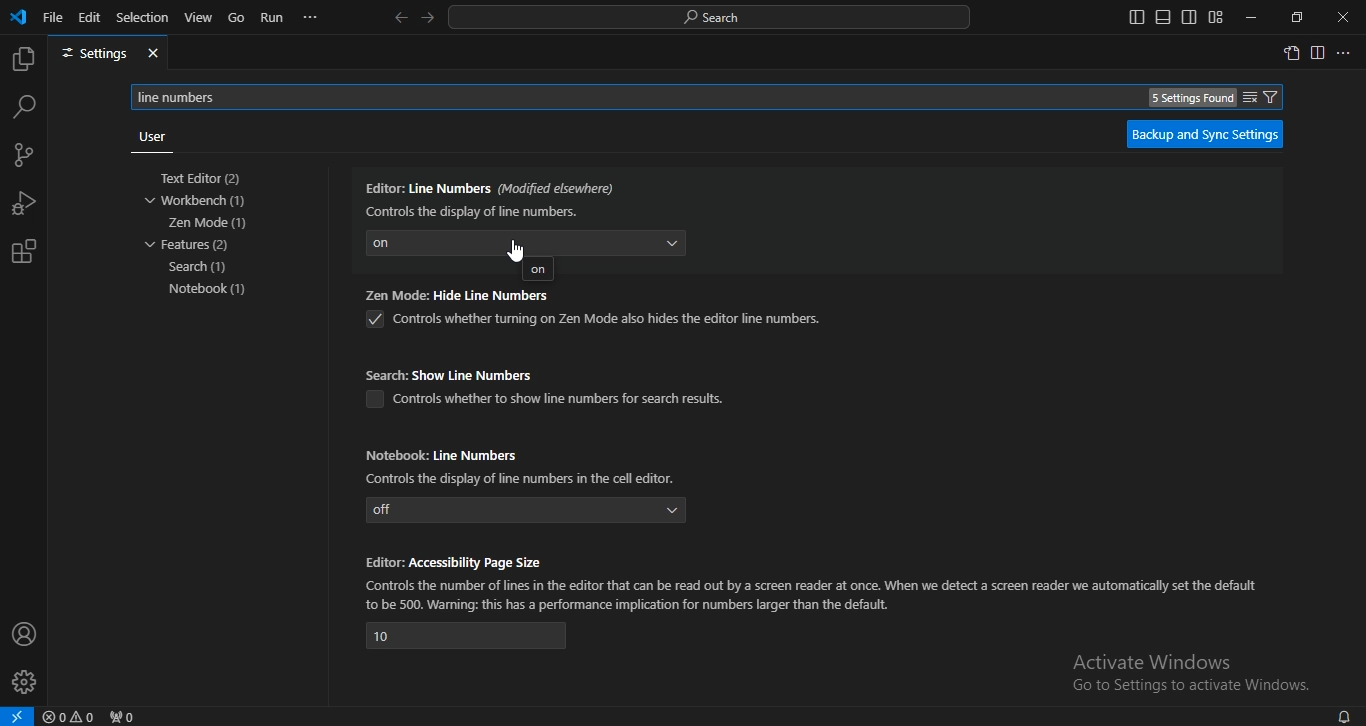 The image size is (1366, 726). I want to click on Zen Mode: Hide Line Numbers/ Controls whether turing on Zen Mode also hides the editor line numbers., so click(593, 311).